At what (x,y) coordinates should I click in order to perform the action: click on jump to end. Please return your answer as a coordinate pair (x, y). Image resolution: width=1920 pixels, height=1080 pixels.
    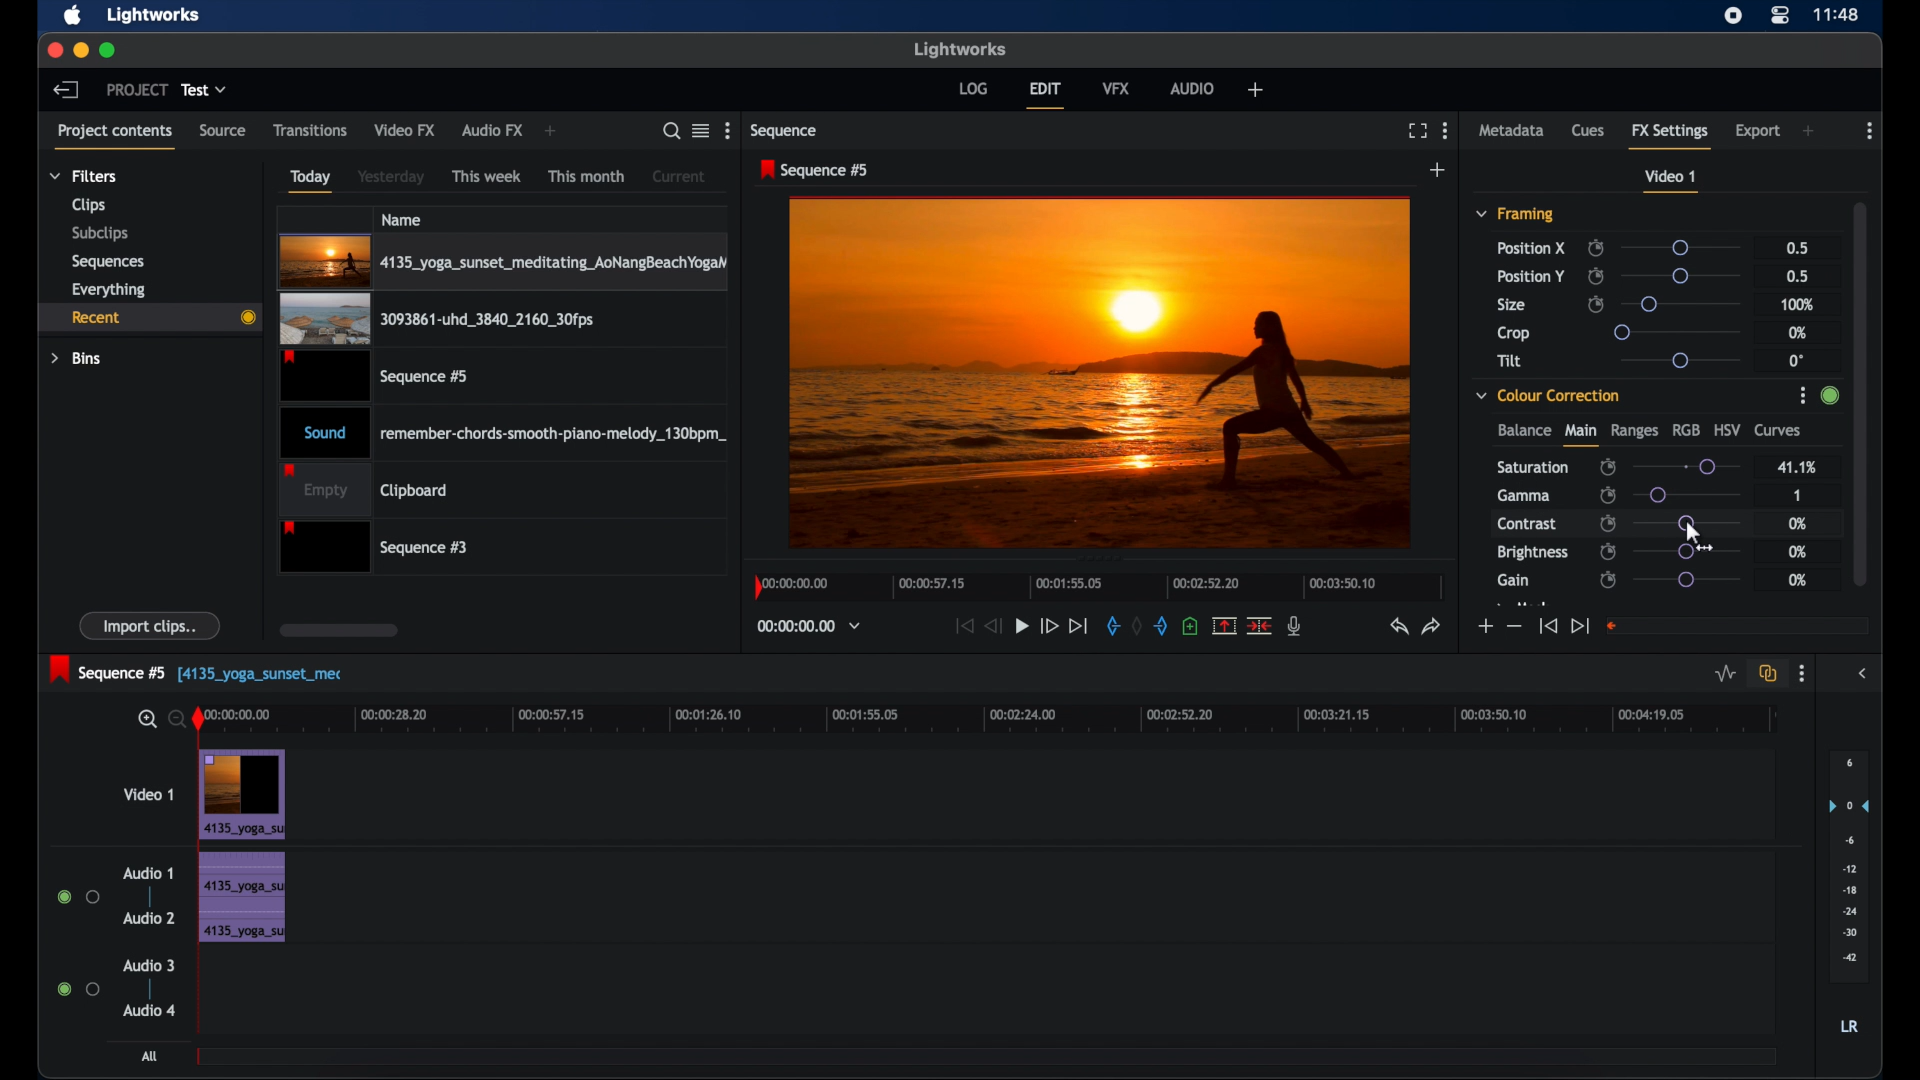
    Looking at the image, I should click on (1580, 625).